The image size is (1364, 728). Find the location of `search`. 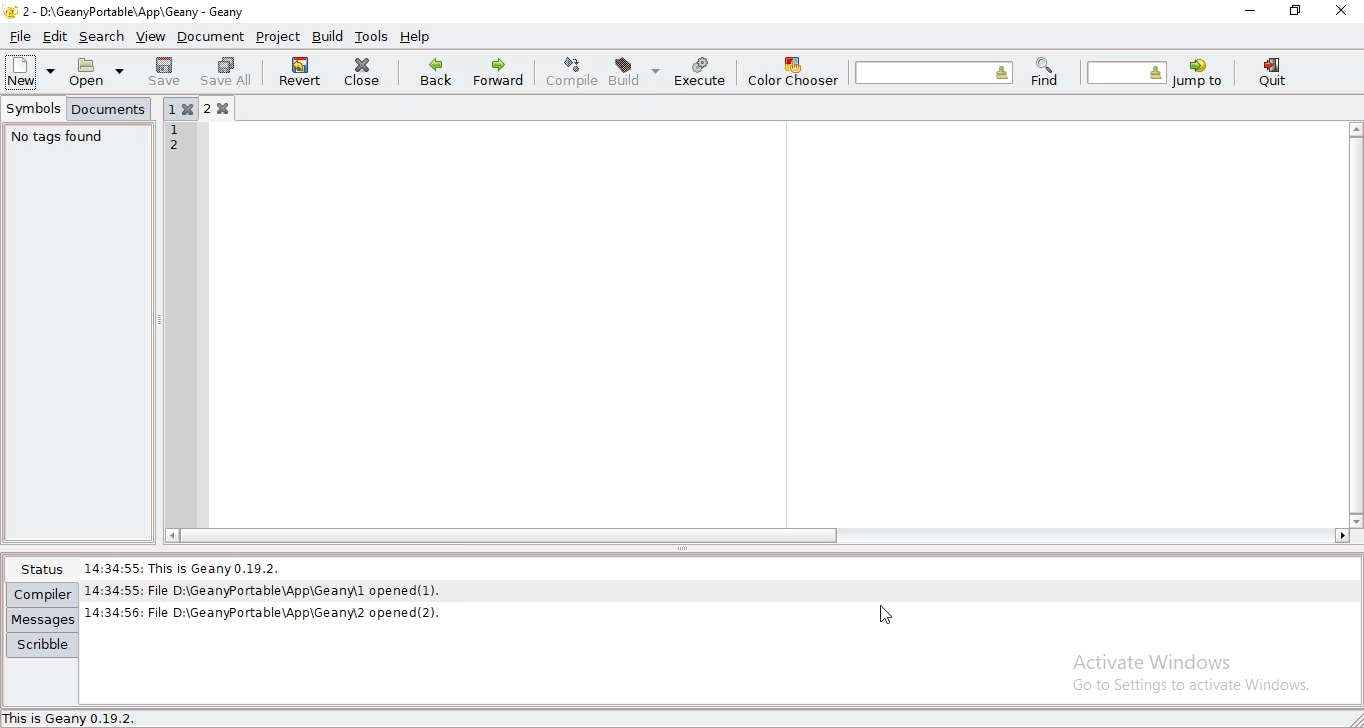

search is located at coordinates (103, 36).